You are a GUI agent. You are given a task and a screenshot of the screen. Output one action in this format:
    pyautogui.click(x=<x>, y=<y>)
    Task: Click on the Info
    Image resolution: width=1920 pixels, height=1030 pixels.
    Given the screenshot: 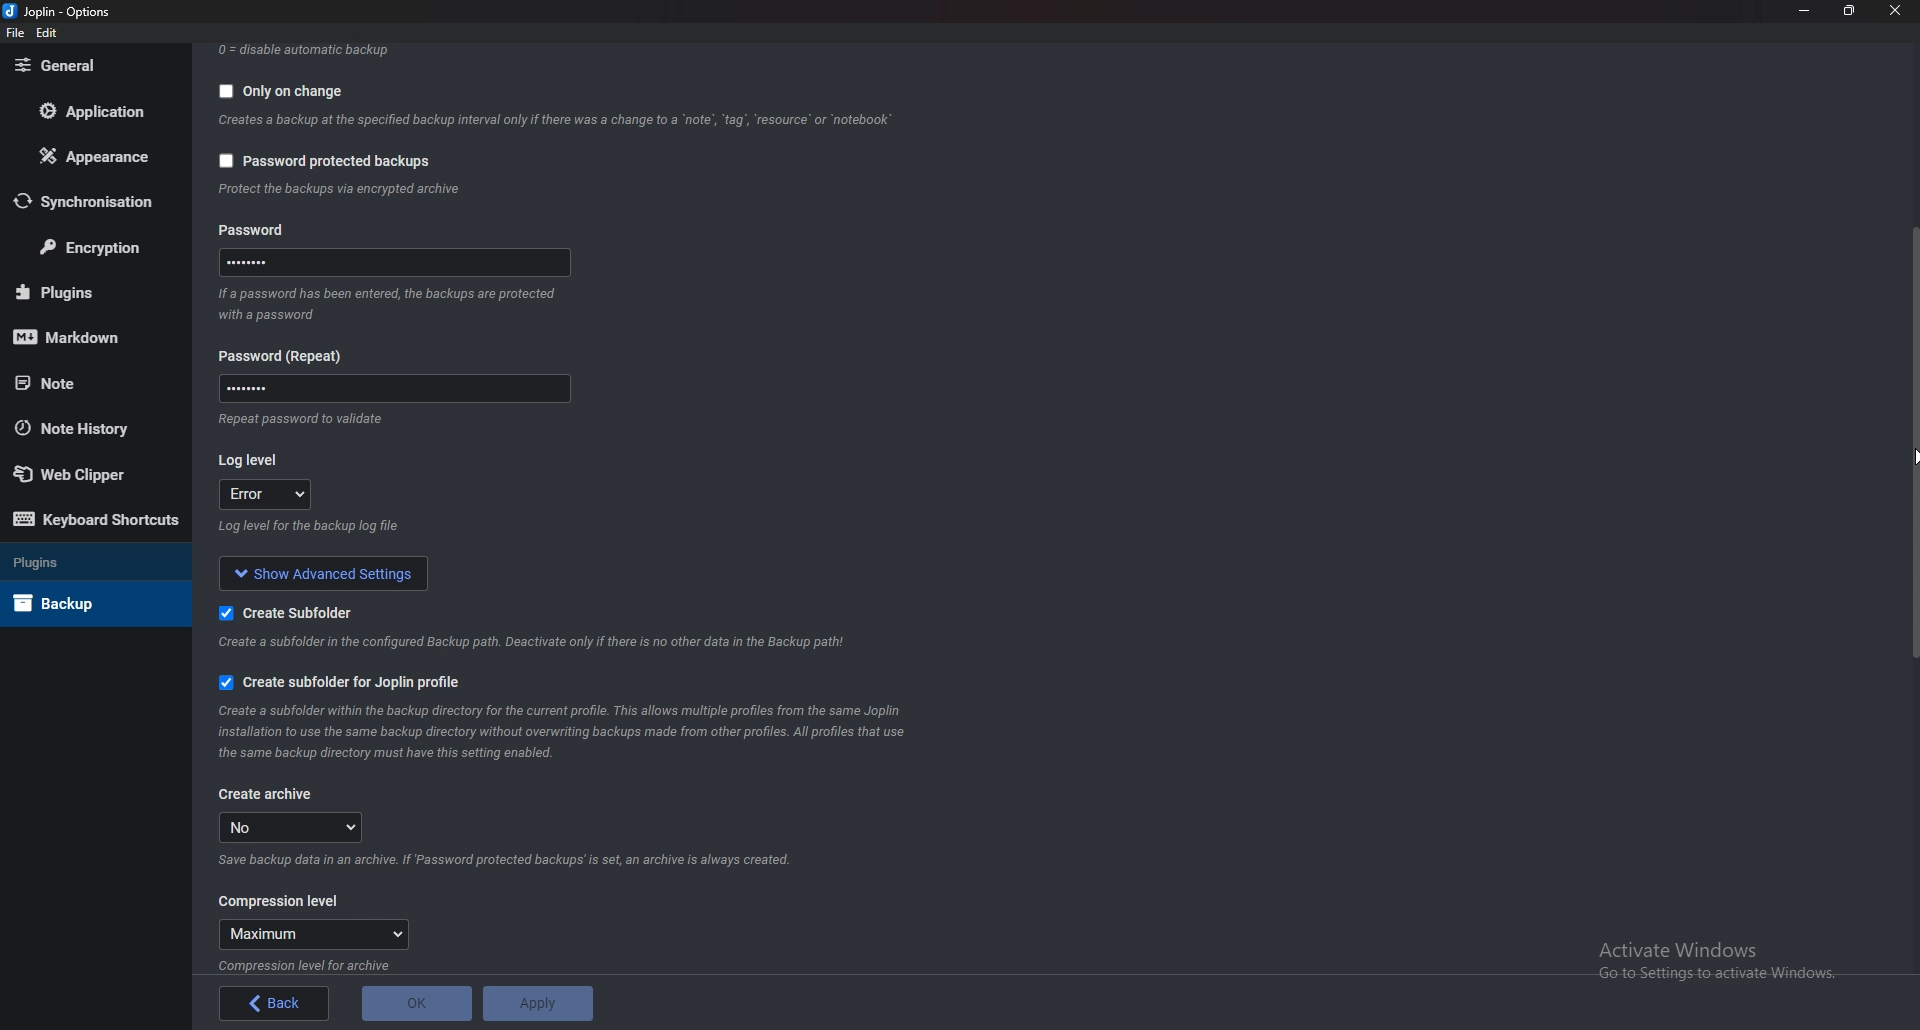 What is the action you would take?
    pyautogui.click(x=516, y=861)
    